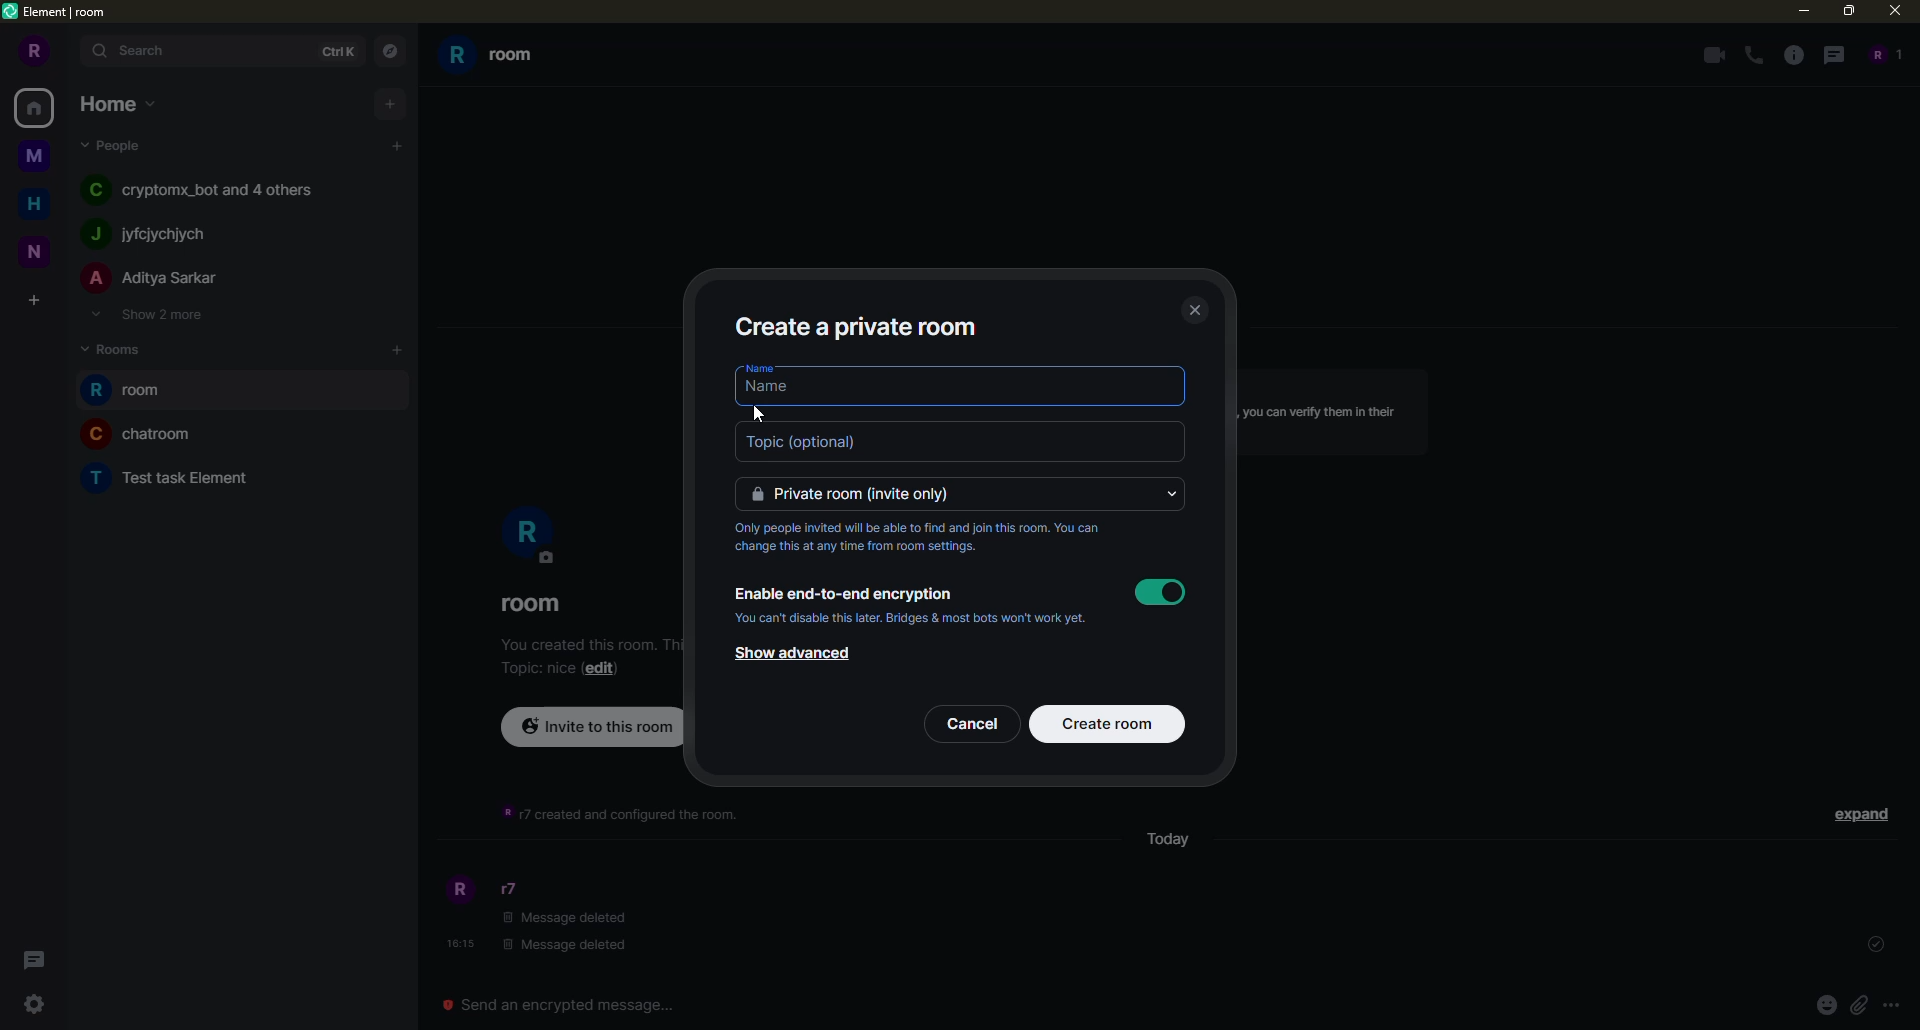 The width and height of the screenshot is (1920, 1030). I want to click on close, so click(1196, 310).